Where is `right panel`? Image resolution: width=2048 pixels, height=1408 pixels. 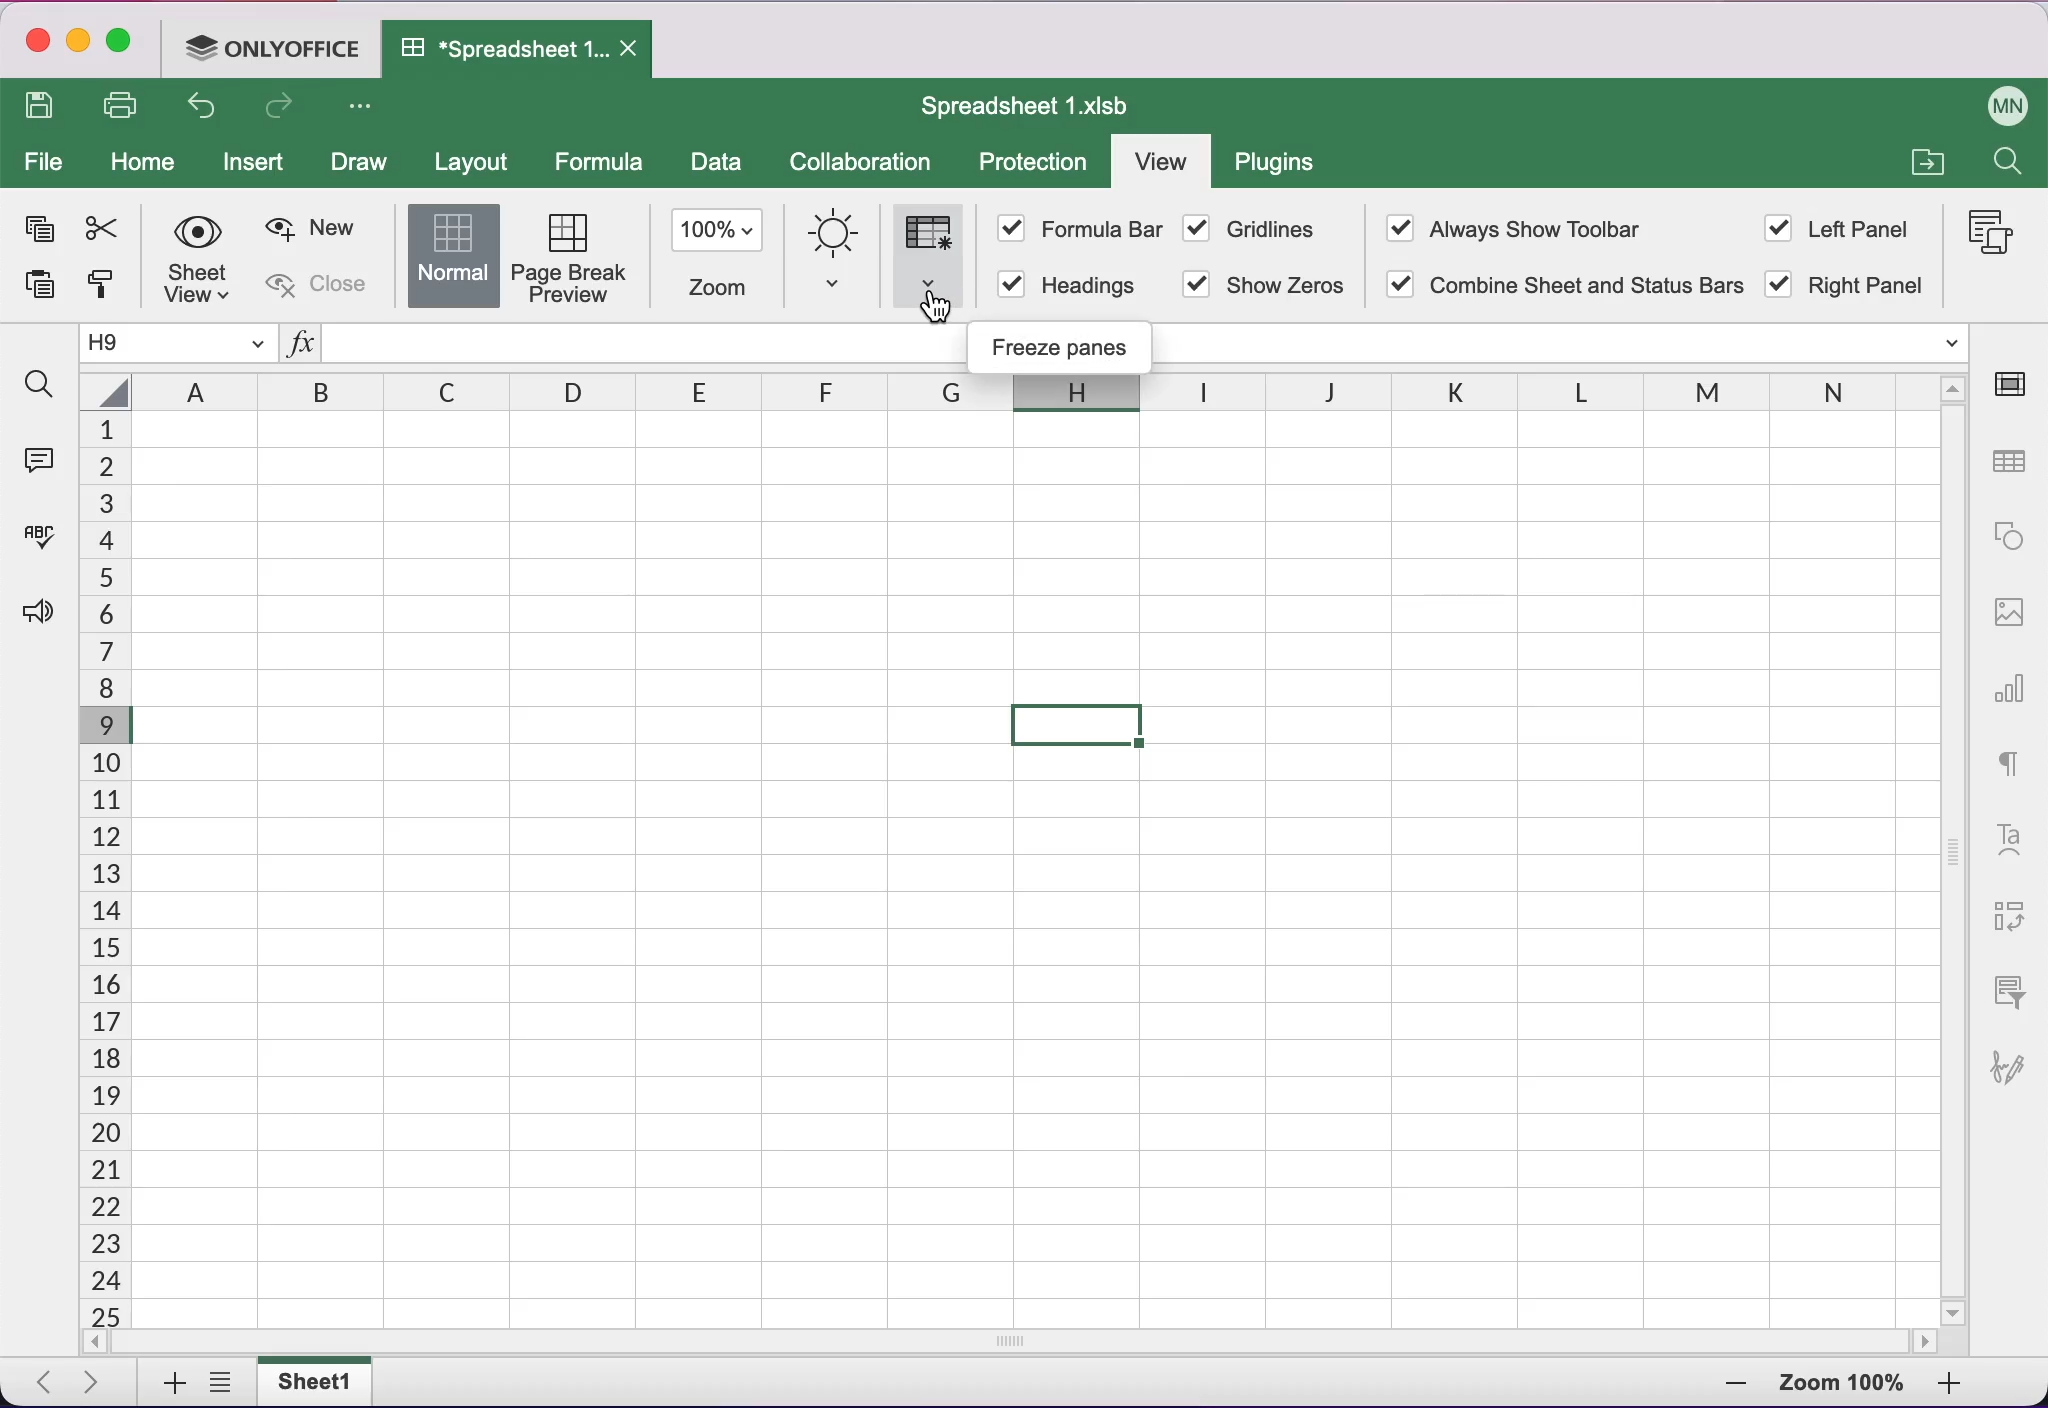 right panel is located at coordinates (1853, 290).